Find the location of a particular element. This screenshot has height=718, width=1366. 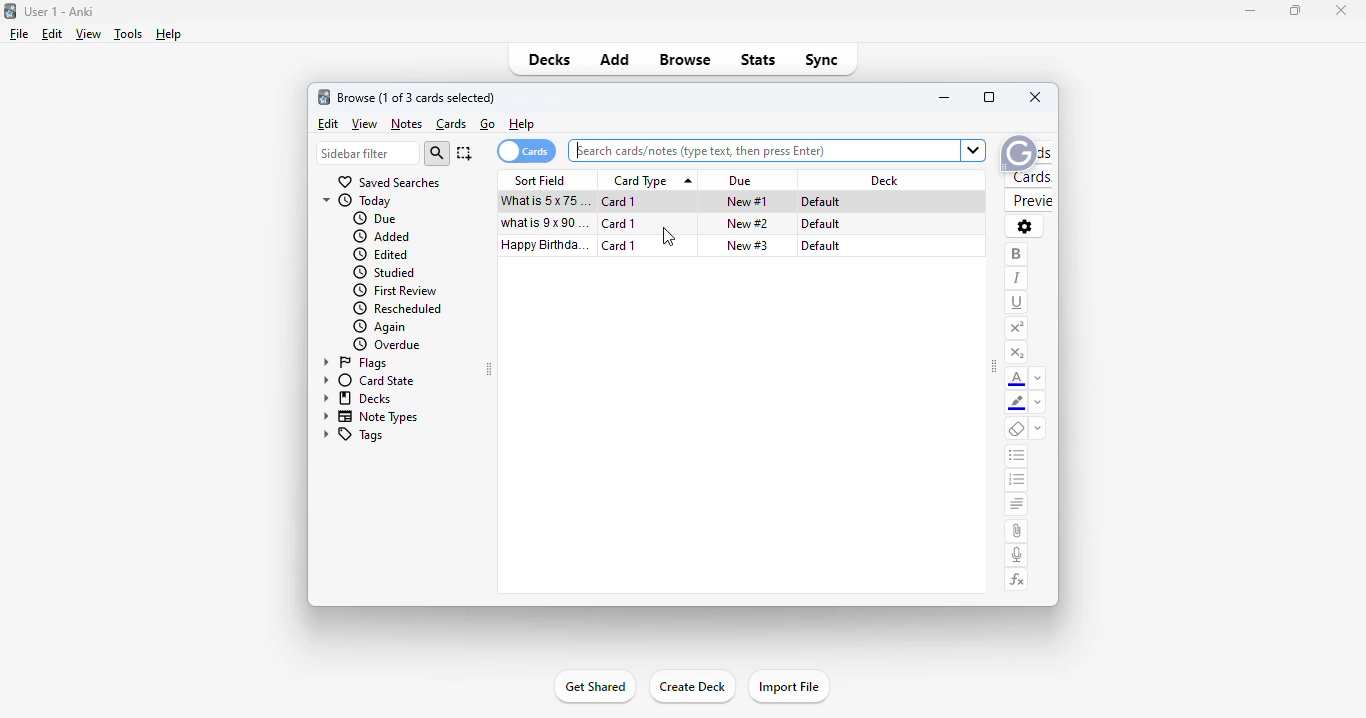

logo is located at coordinates (9, 11).